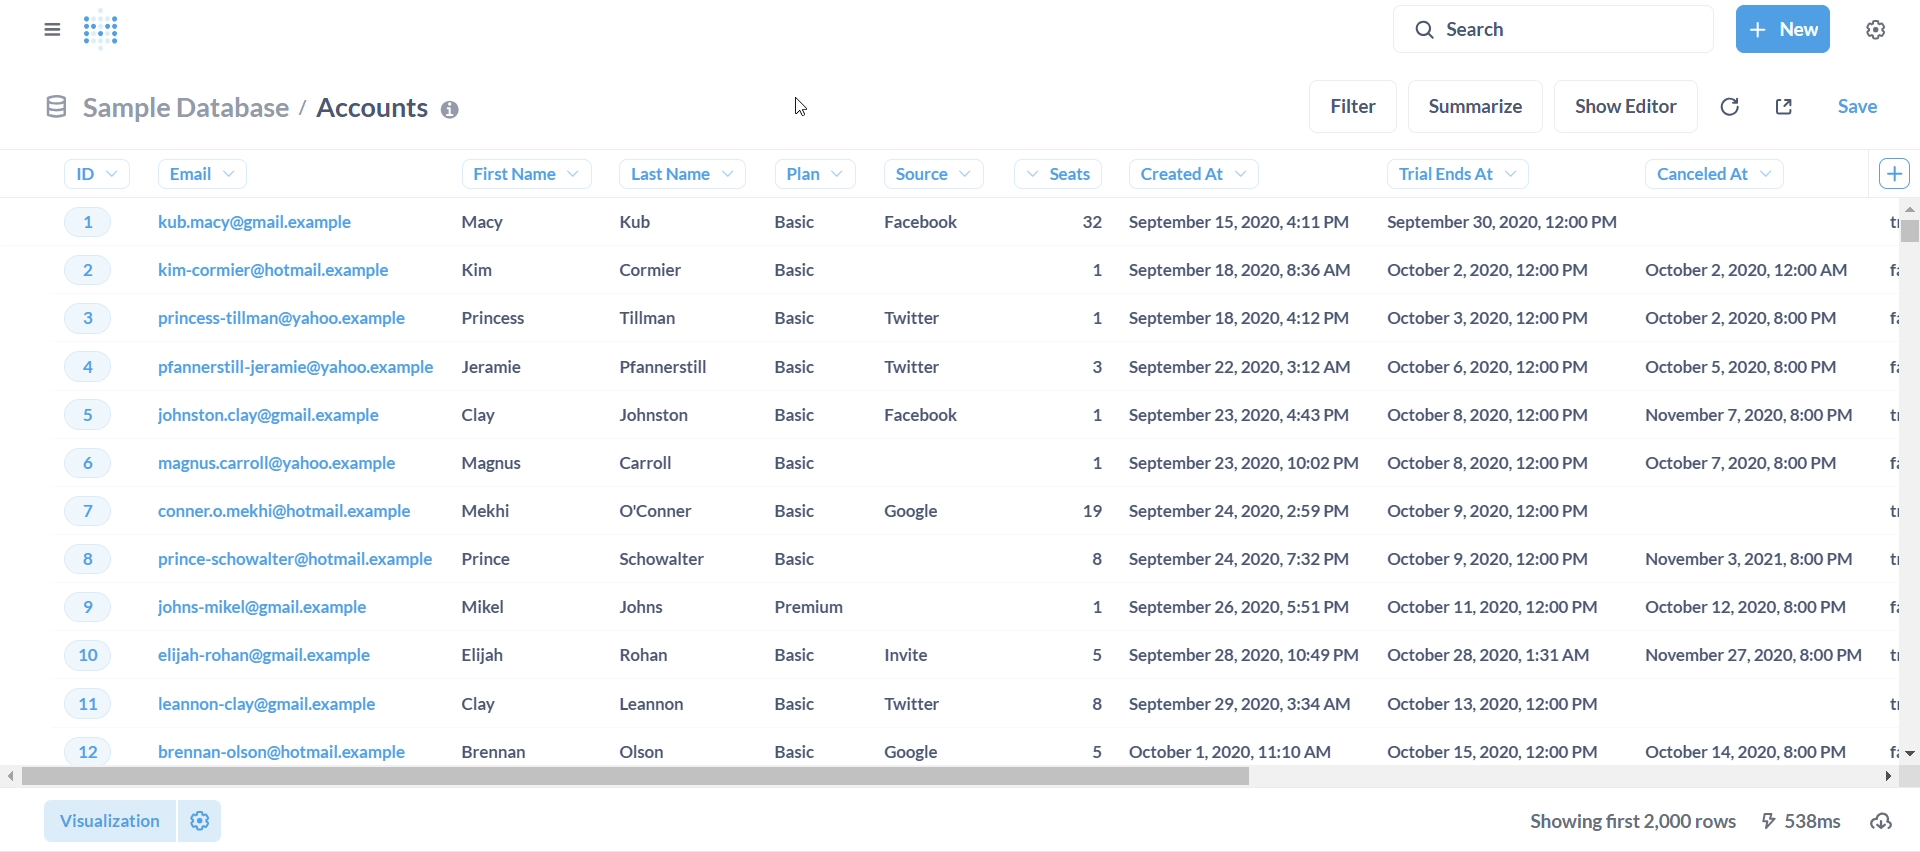 This screenshot has height=852, width=1920. Describe the element at coordinates (199, 820) in the screenshot. I see `settings` at that location.